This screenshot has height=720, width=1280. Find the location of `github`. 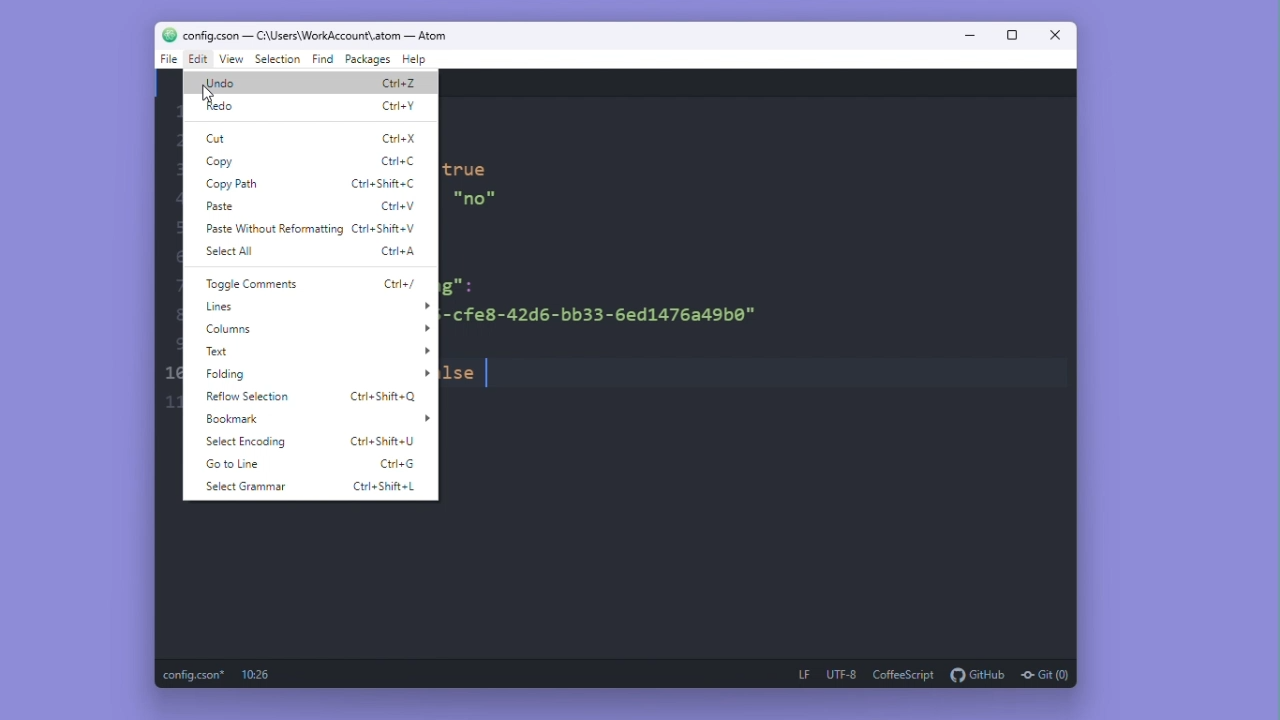

github is located at coordinates (977, 674).